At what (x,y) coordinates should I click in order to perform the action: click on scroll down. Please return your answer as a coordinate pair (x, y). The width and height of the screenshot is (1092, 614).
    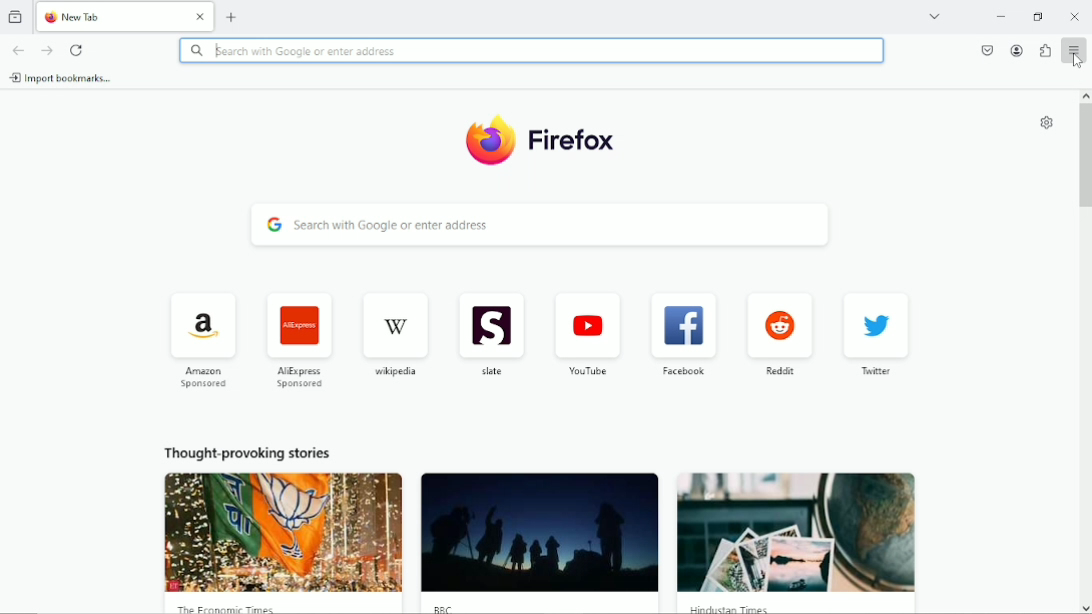
    Looking at the image, I should click on (1085, 608).